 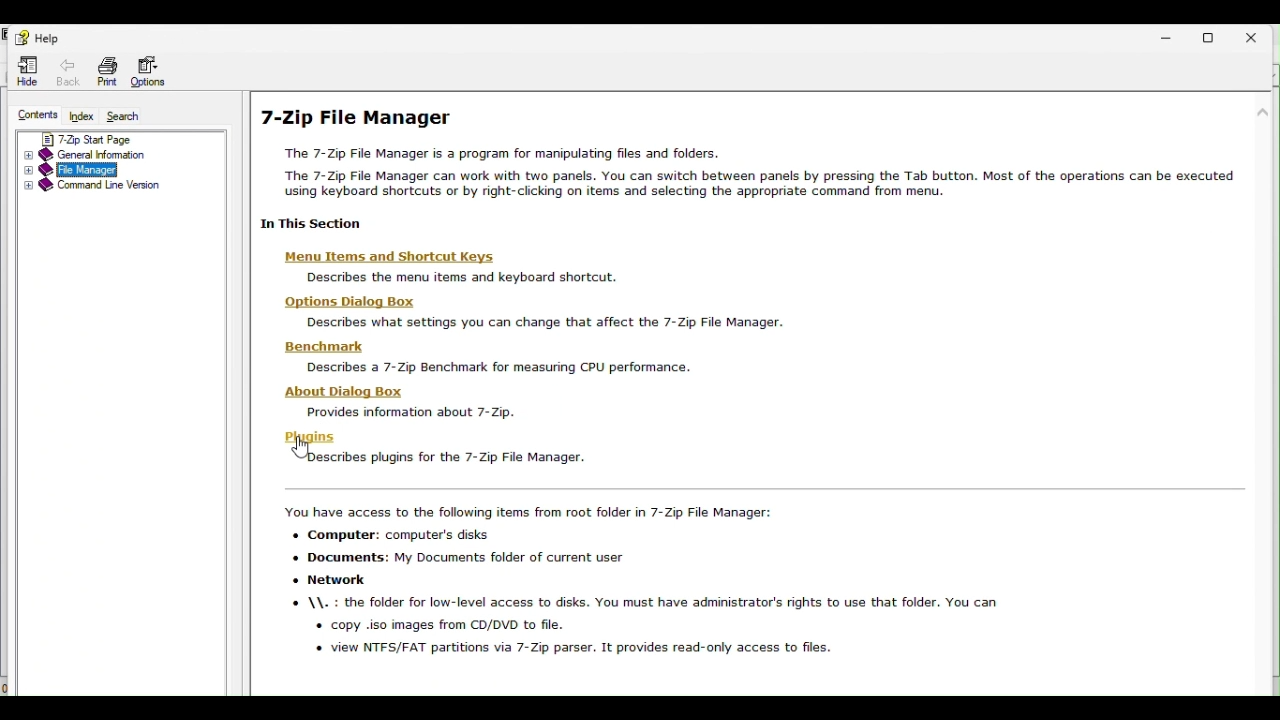 I want to click on “Describes plugins for the 7-Zip File Manager., so click(x=443, y=458).